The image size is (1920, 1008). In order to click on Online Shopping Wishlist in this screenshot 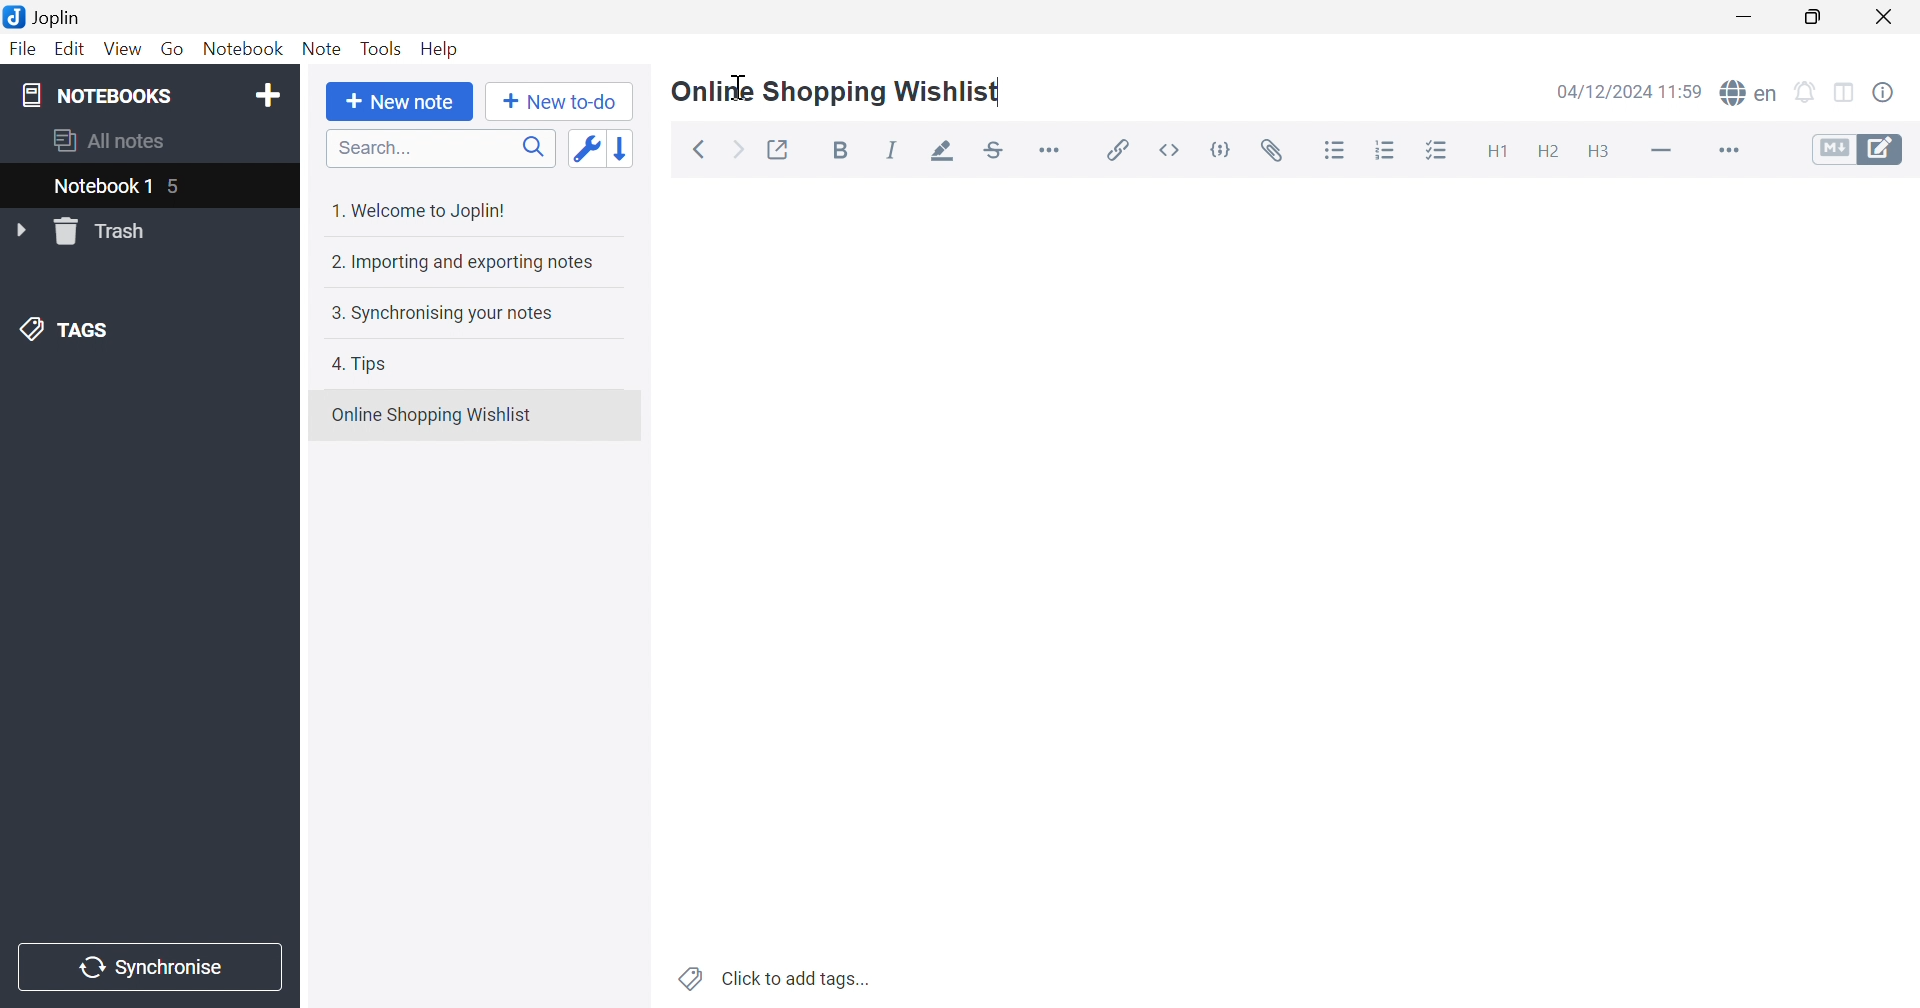, I will do `click(433, 415)`.